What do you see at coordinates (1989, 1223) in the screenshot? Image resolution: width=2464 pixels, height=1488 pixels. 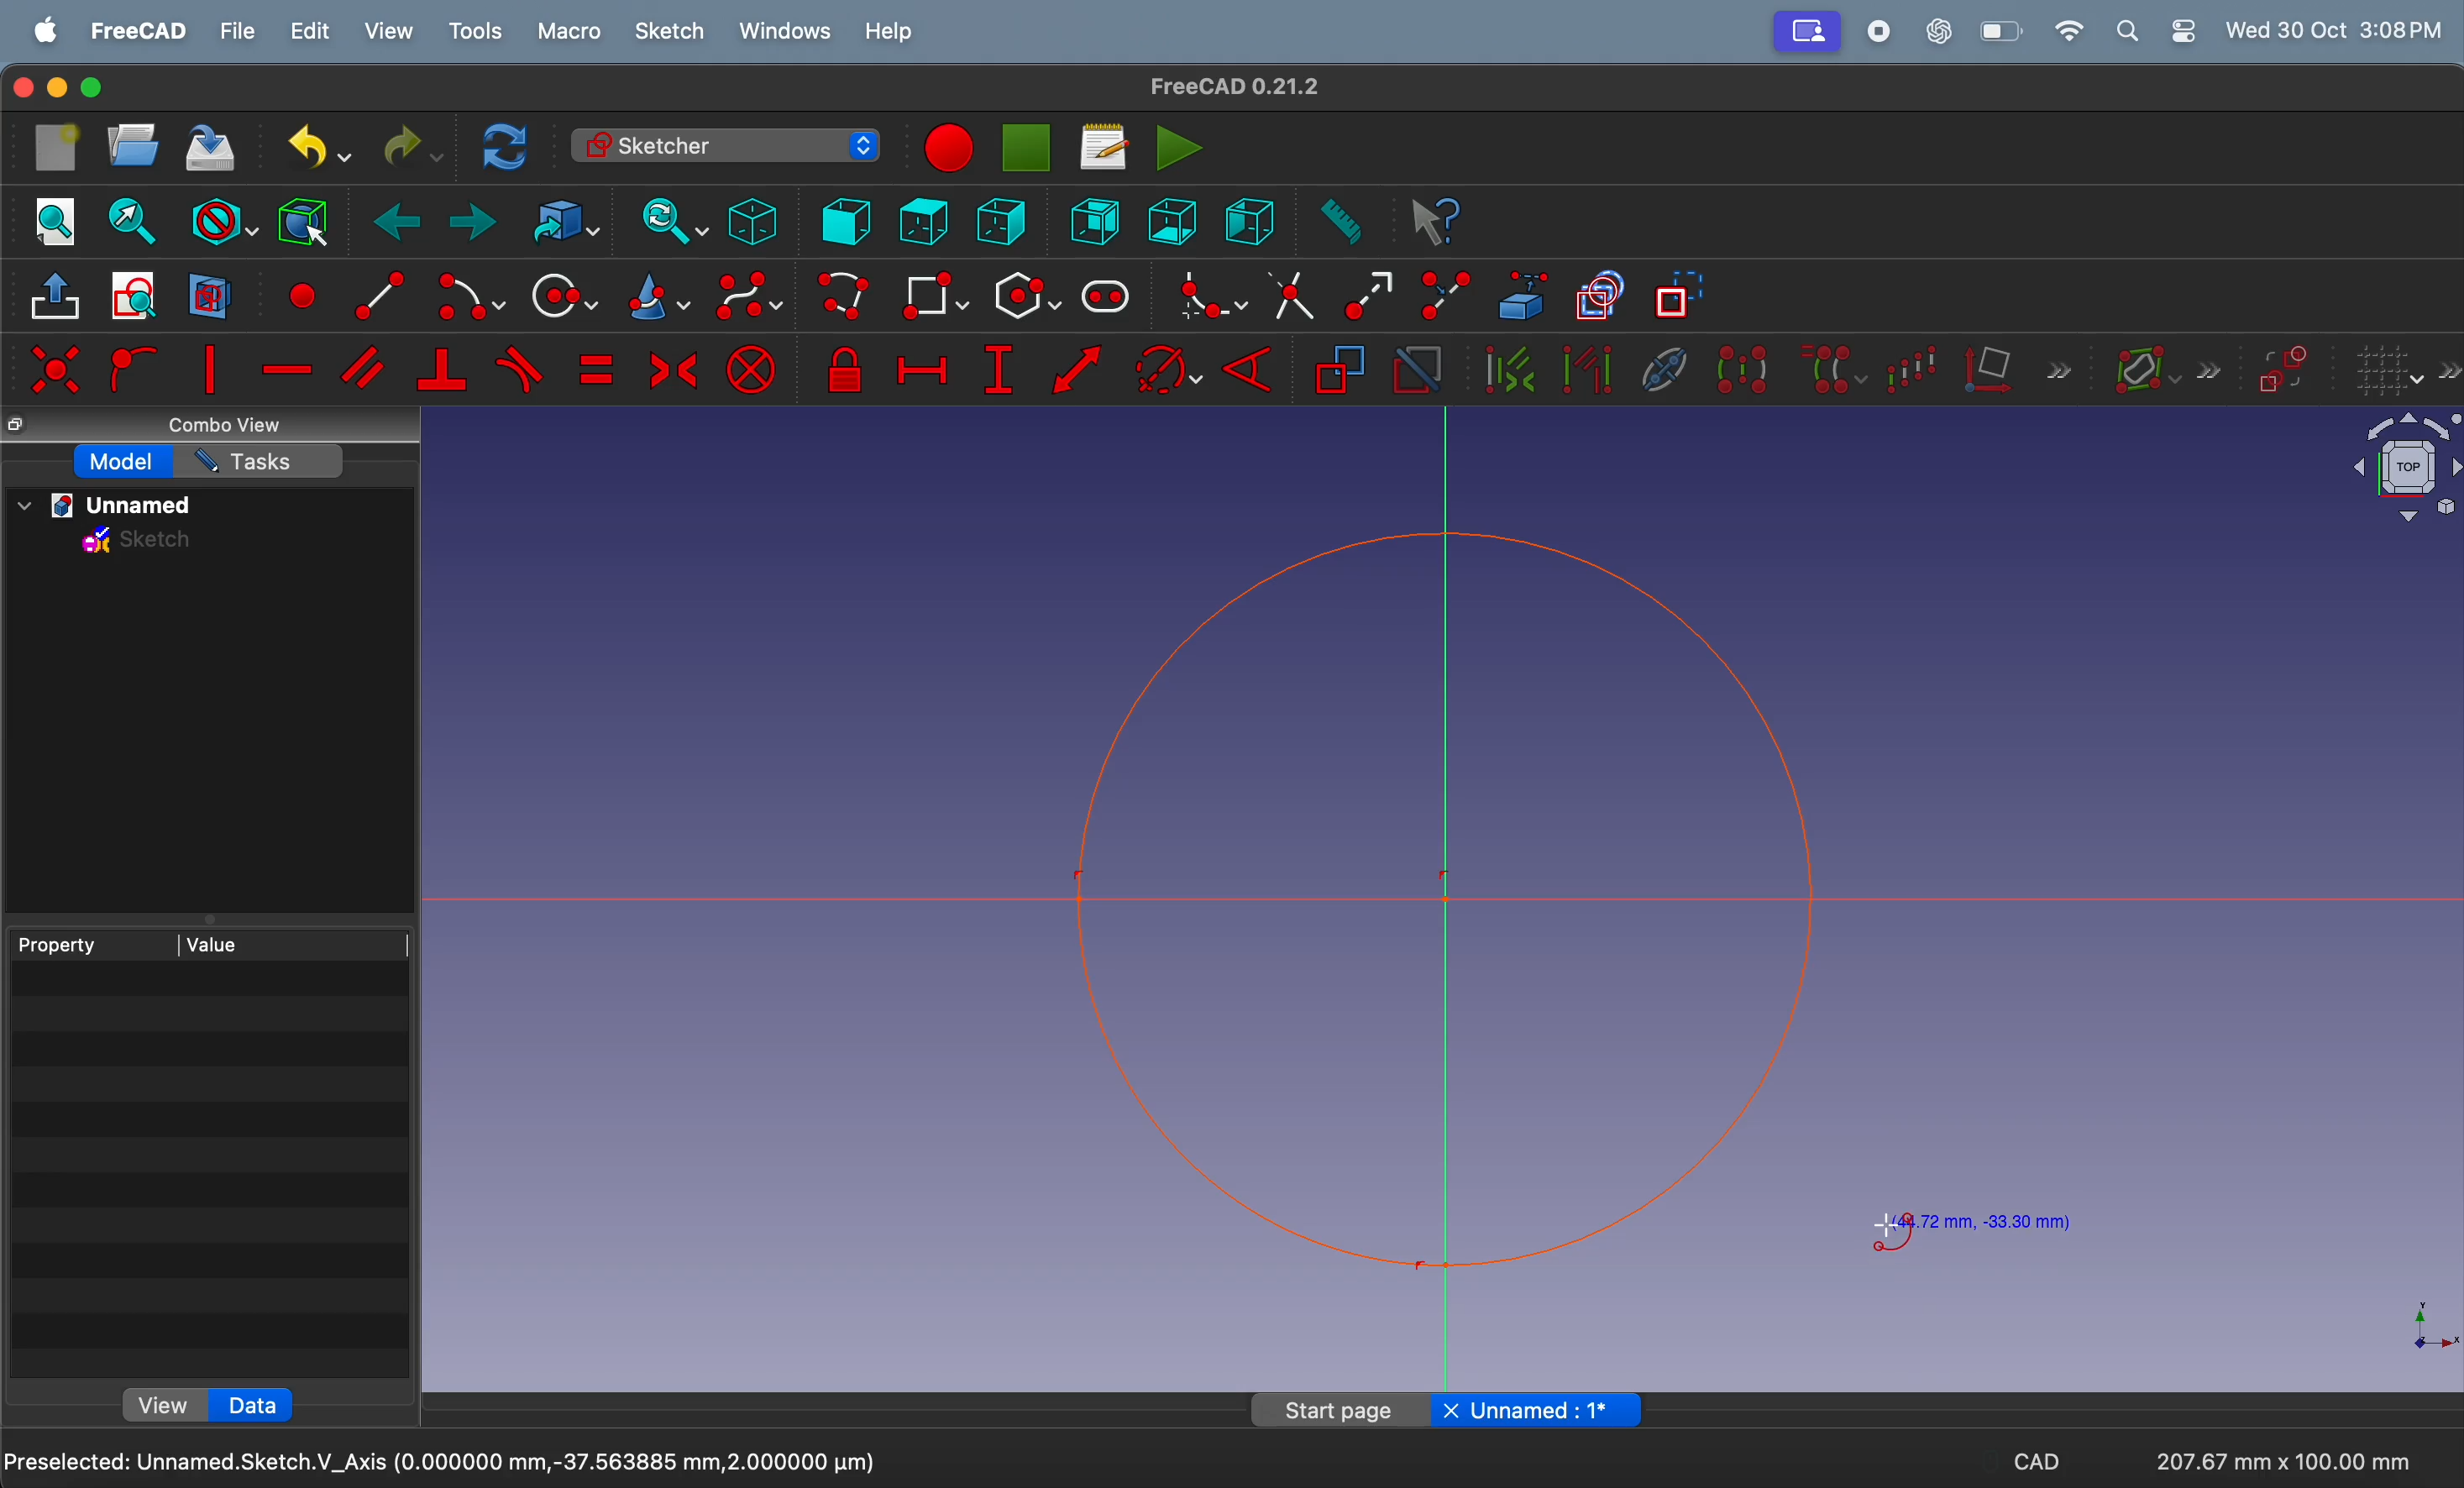 I see `(44.72 mm, -33.30 mm)` at bounding box center [1989, 1223].